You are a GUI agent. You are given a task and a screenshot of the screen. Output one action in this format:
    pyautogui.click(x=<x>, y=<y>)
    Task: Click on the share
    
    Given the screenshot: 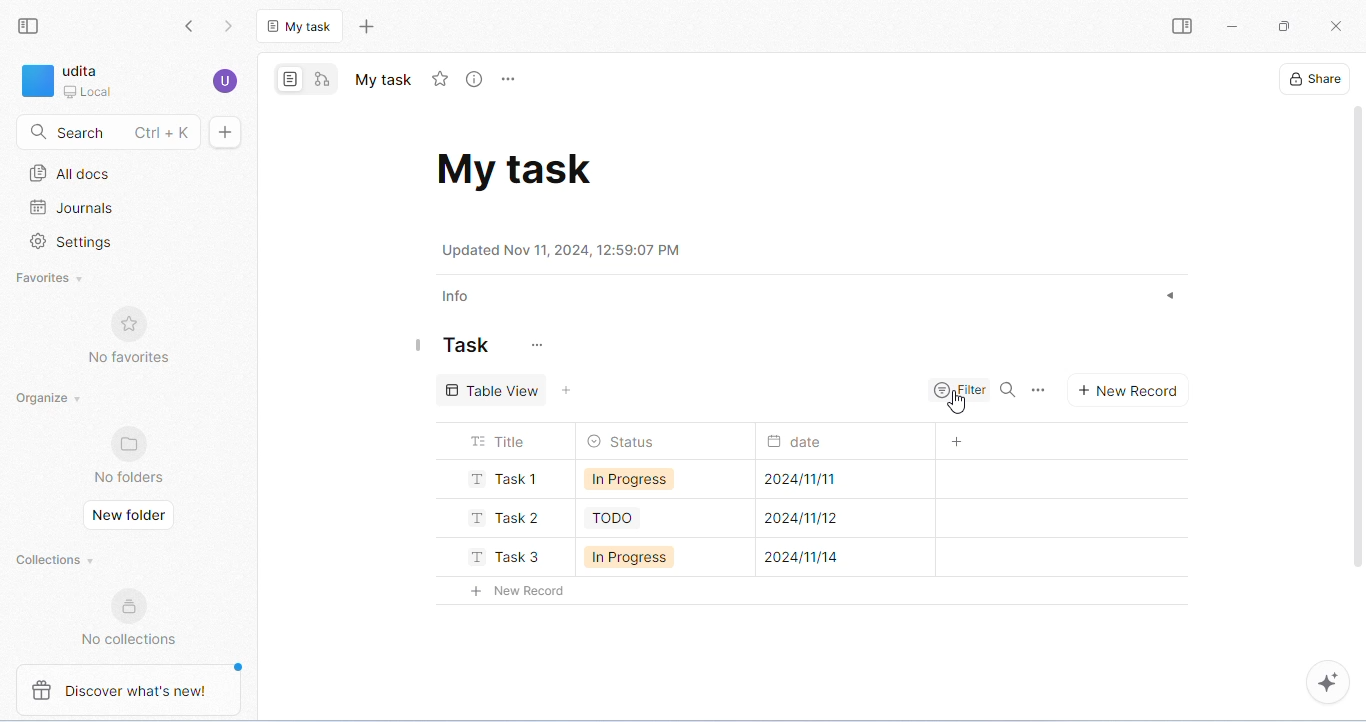 What is the action you would take?
    pyautogui.click(x=1312, y=78)
    